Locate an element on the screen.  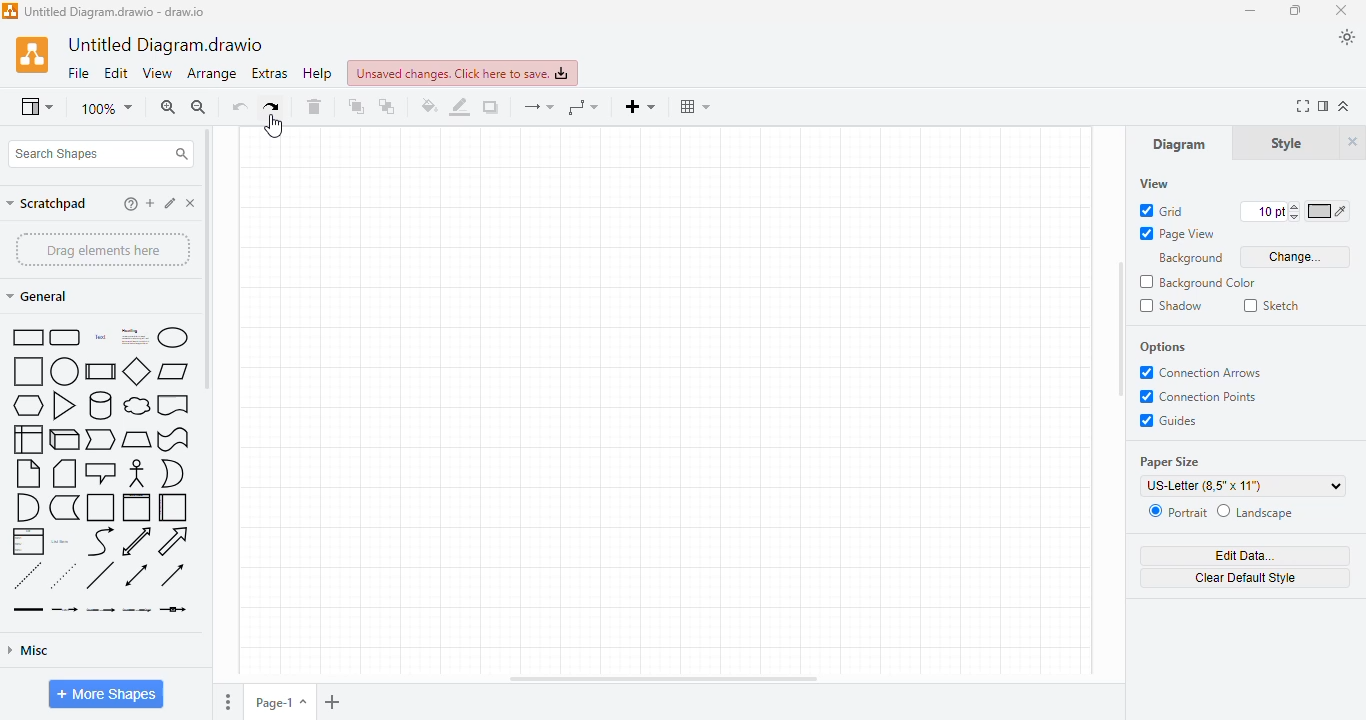
horizontal container is located at coordinates (174, 507).